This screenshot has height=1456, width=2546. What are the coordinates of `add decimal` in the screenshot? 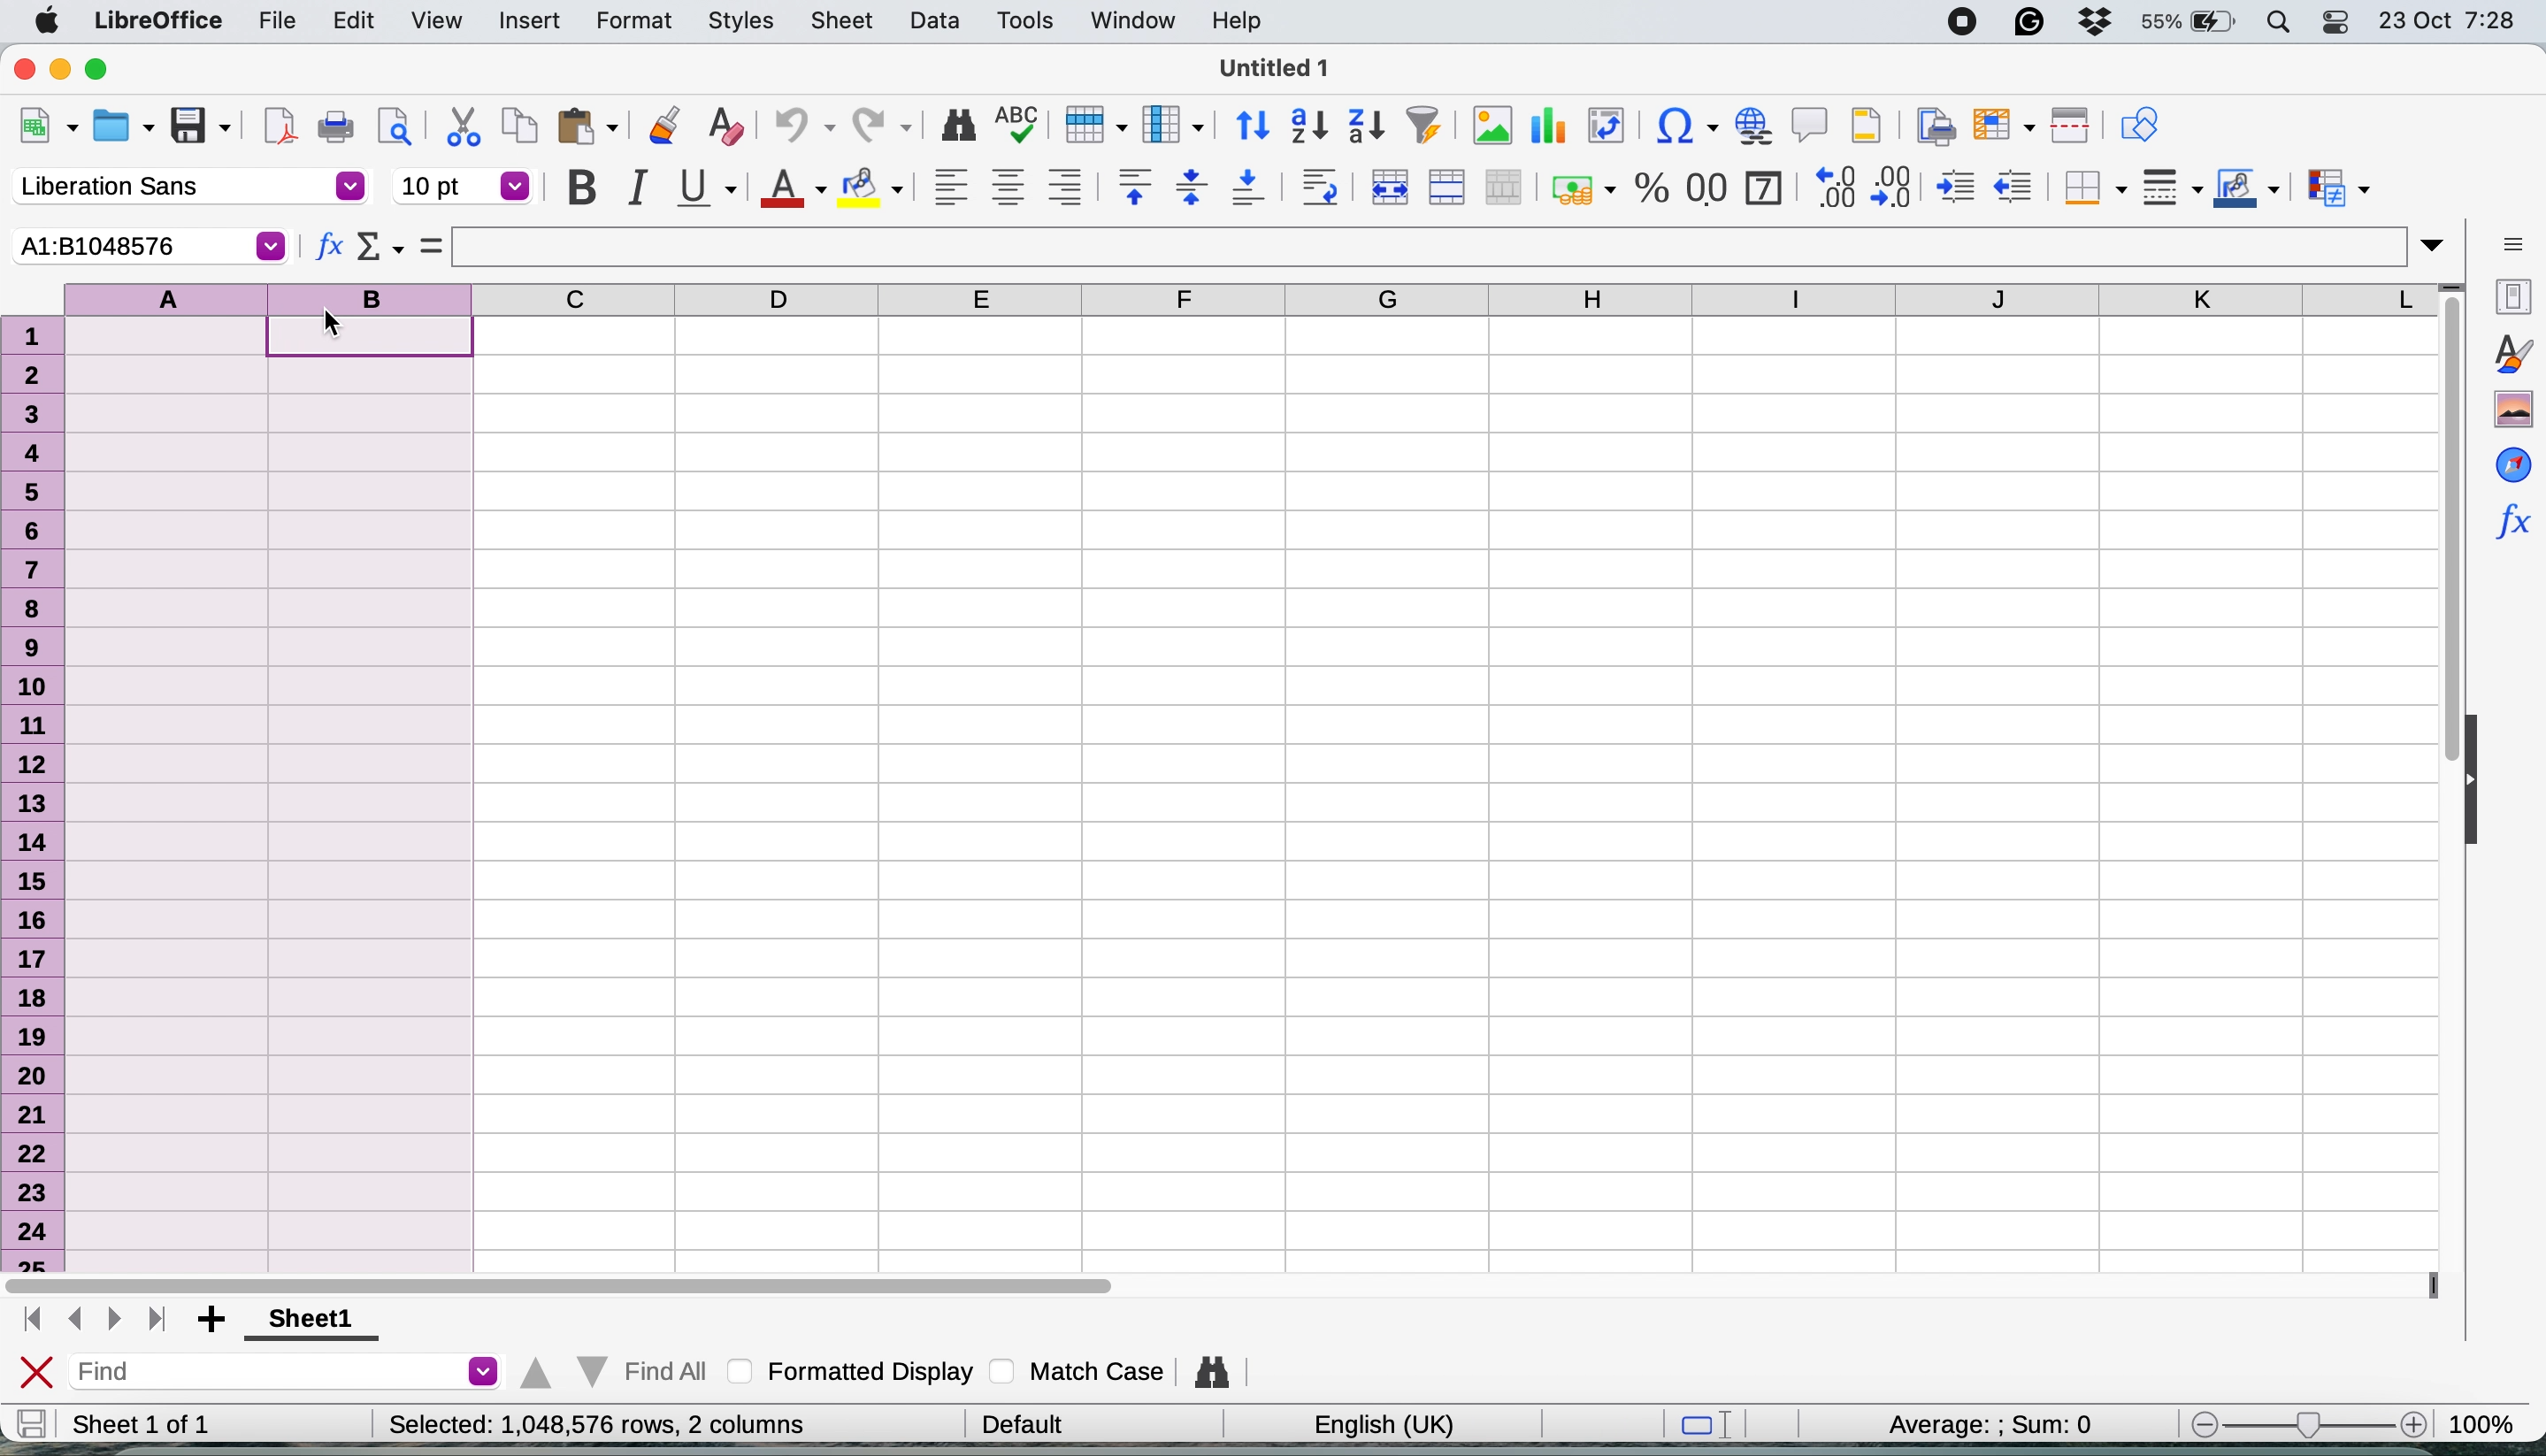 It's located at (1834, 185).